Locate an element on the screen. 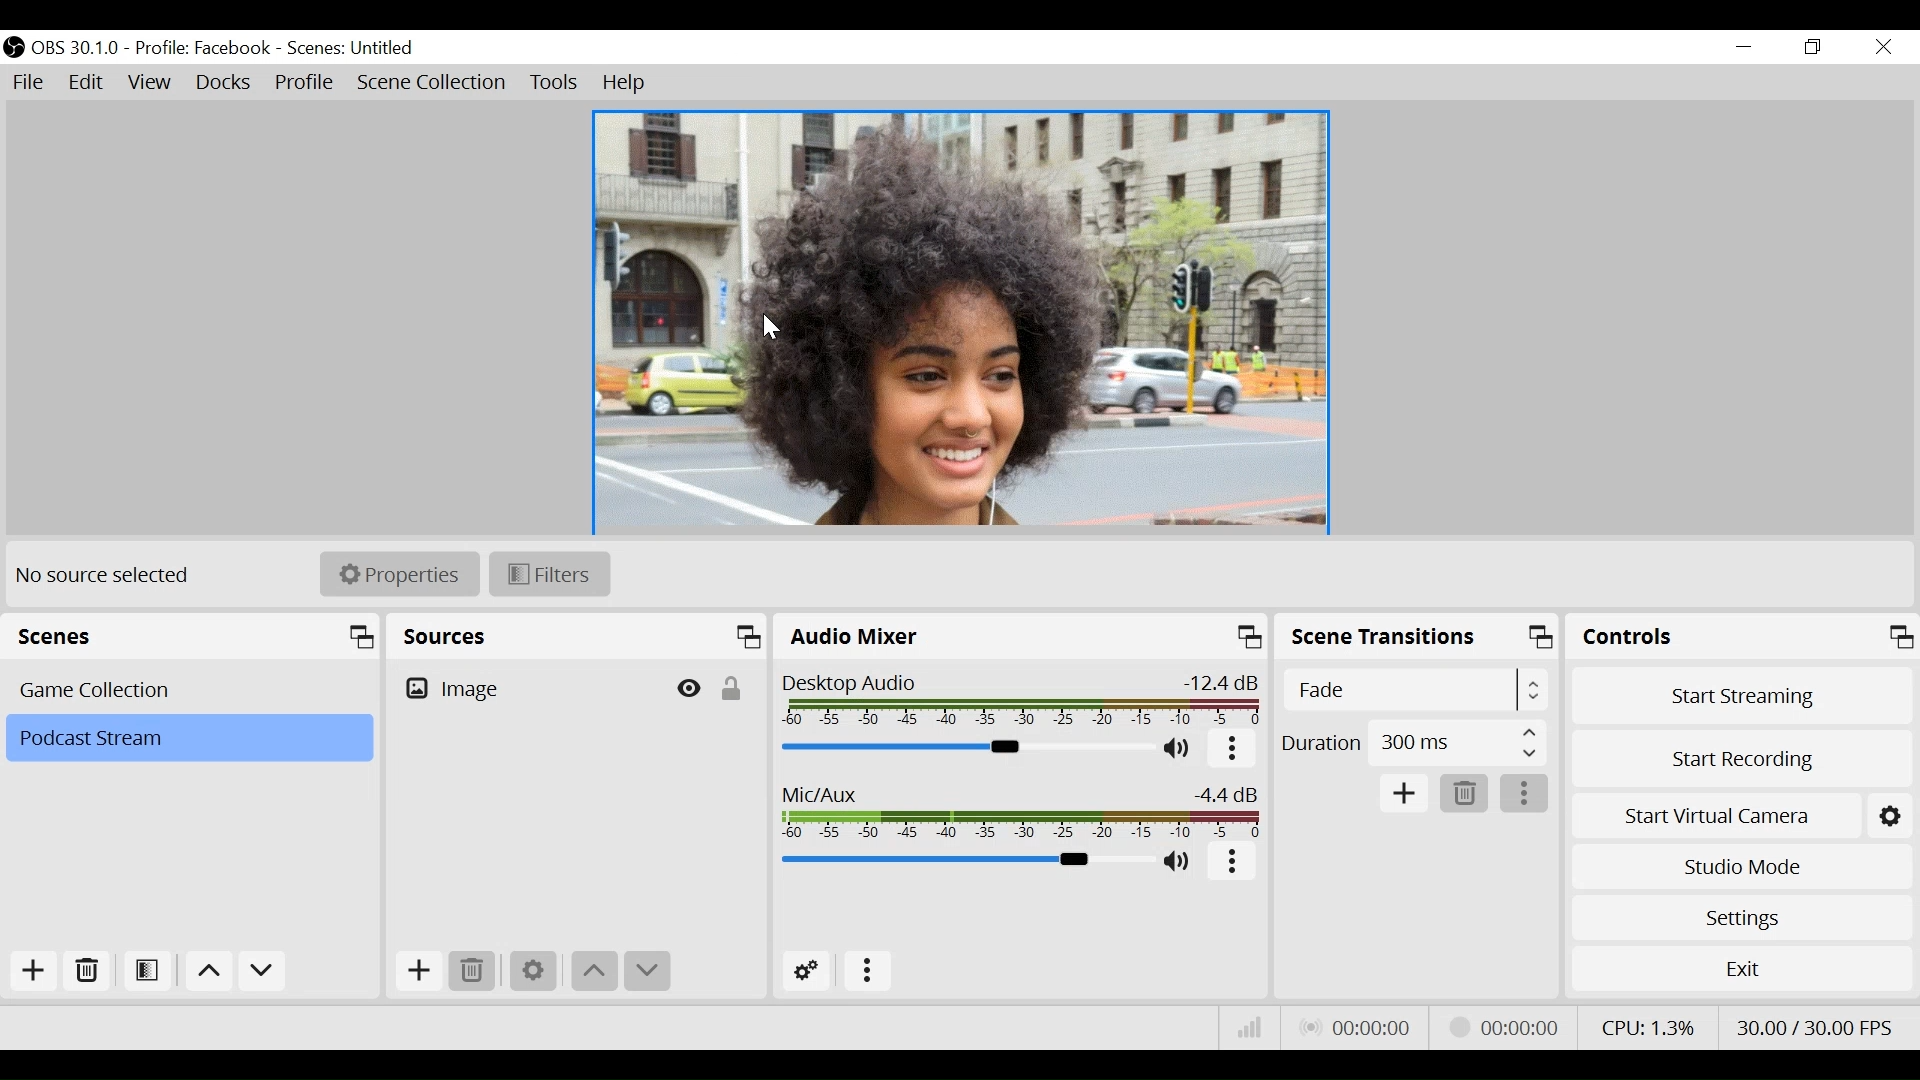 This screenshot has width=1920, height=1080. Restore is located at coordinates (1813, 48).